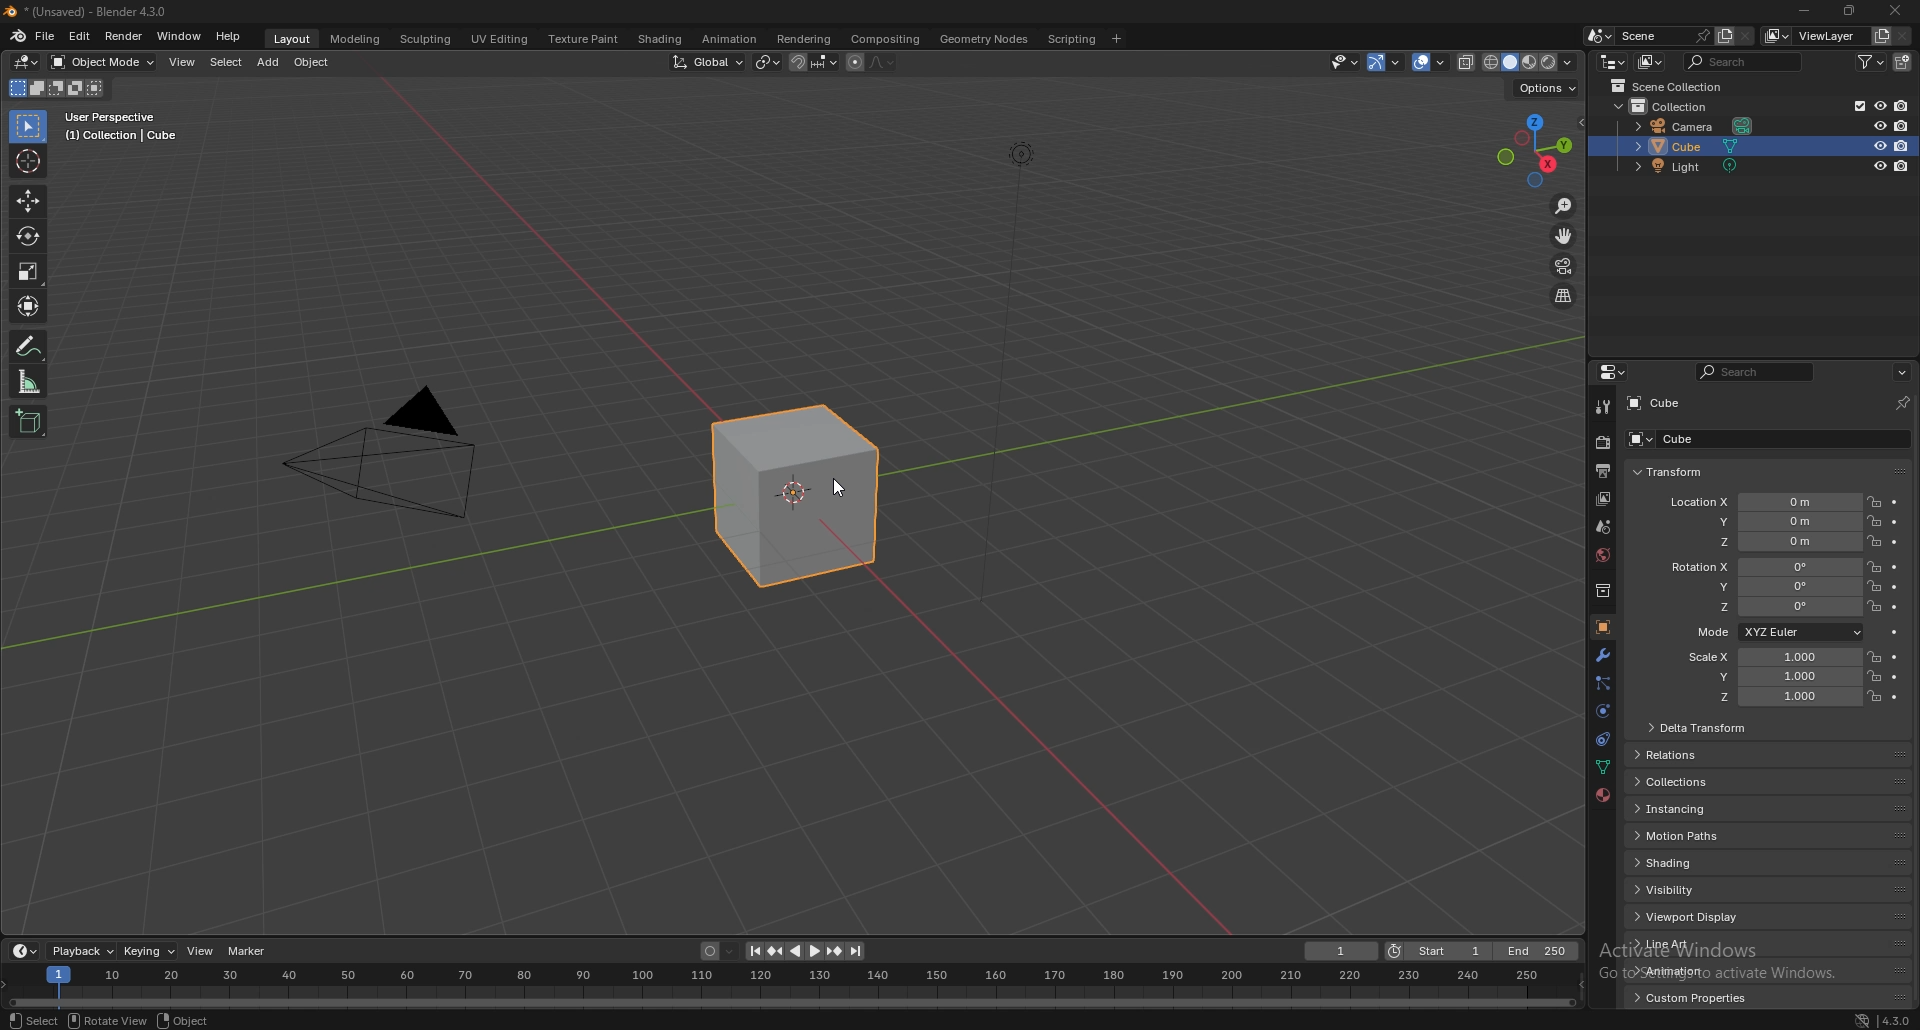 Image resolution: width=1920 pixels, height=1030 pixels. What do you see at coordinates (795, 494) in the screenshot?
I see `cube` at bounding box center [795, 494].